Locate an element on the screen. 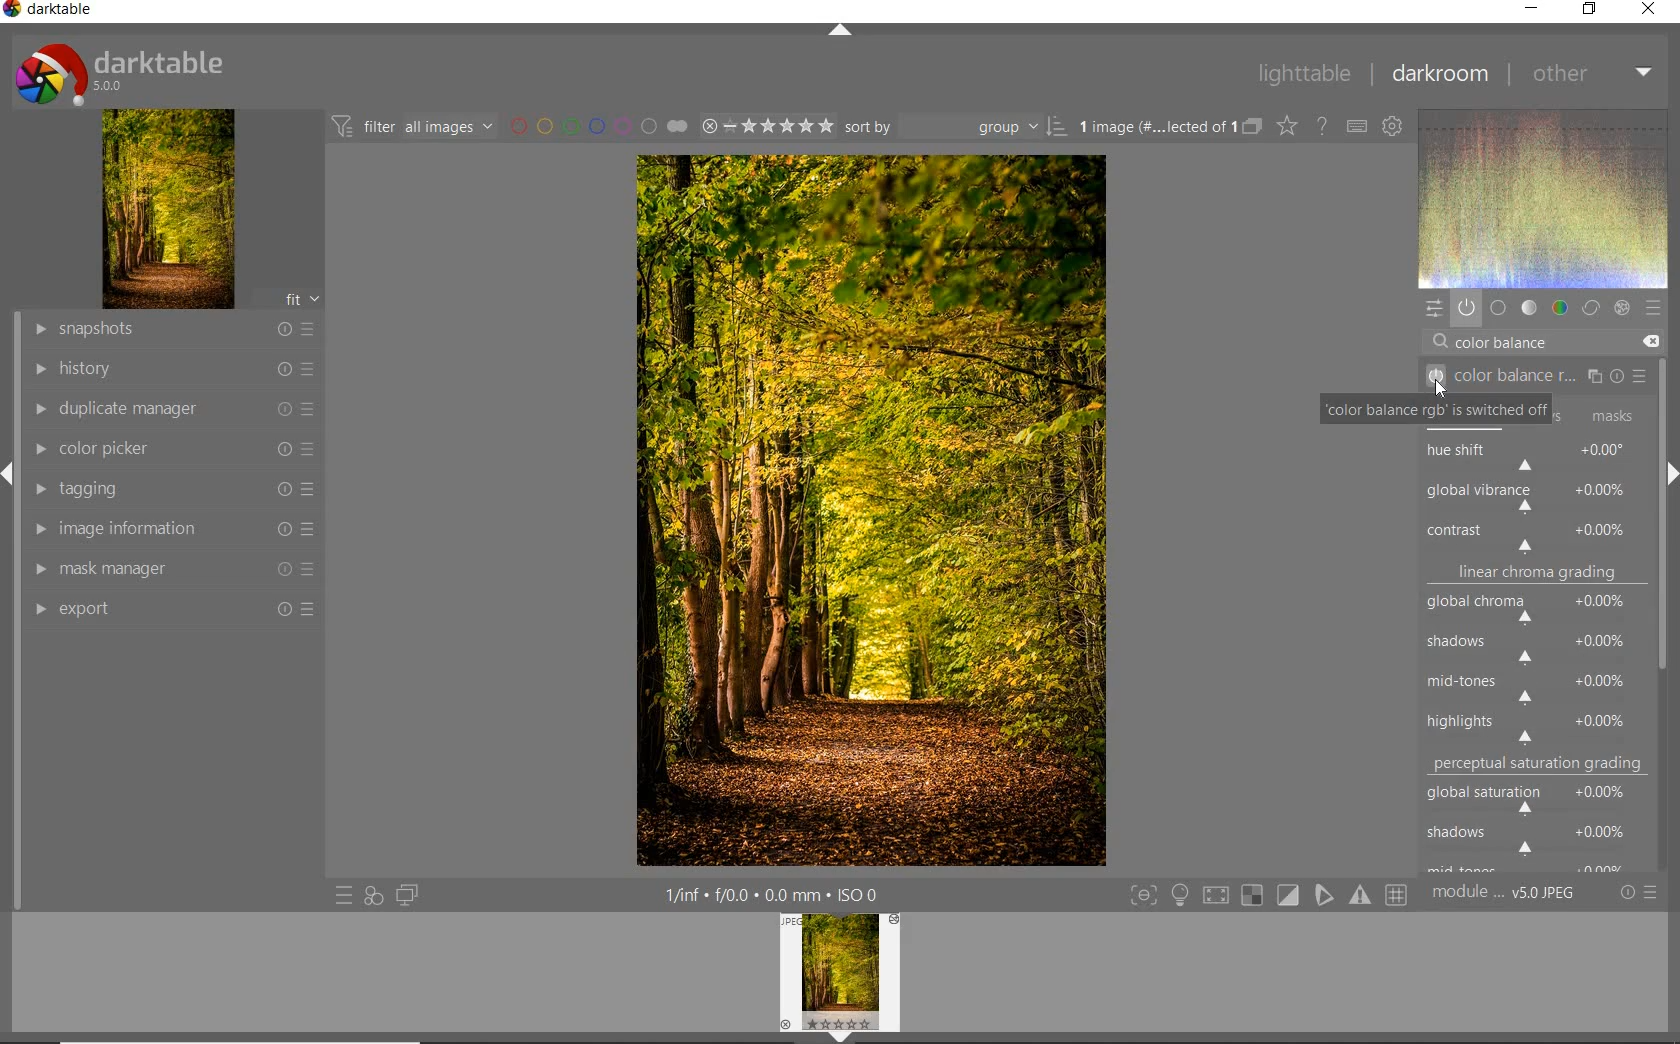  quick access to preset is located at coordinates (343, 893).